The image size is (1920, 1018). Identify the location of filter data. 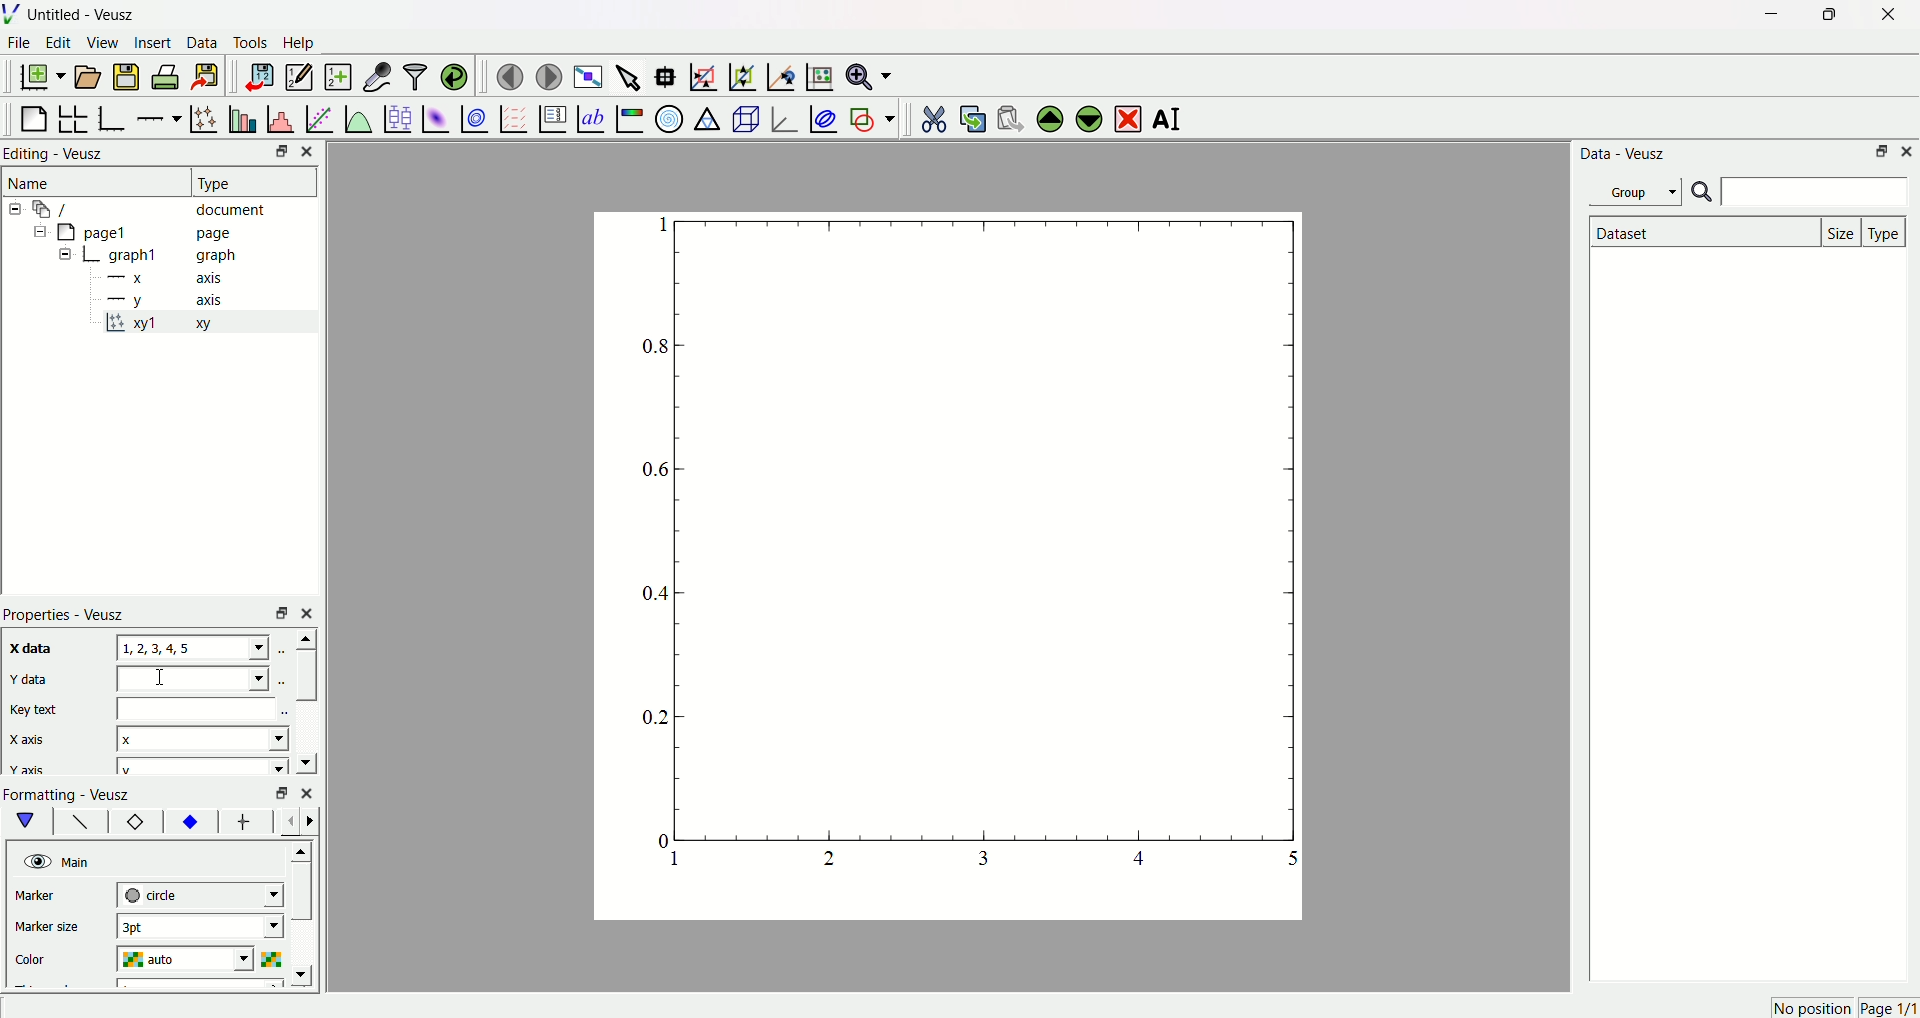
(414, 73).